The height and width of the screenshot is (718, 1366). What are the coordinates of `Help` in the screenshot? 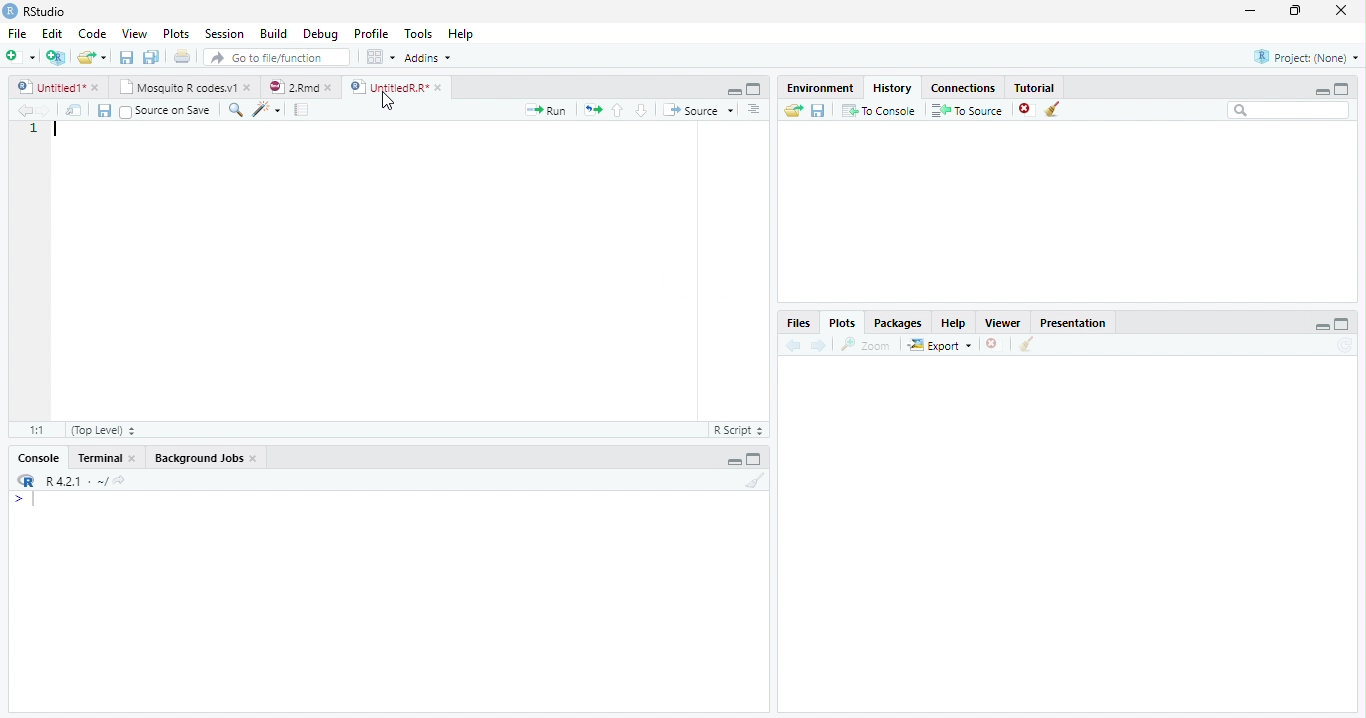 It's located at (461, 33).